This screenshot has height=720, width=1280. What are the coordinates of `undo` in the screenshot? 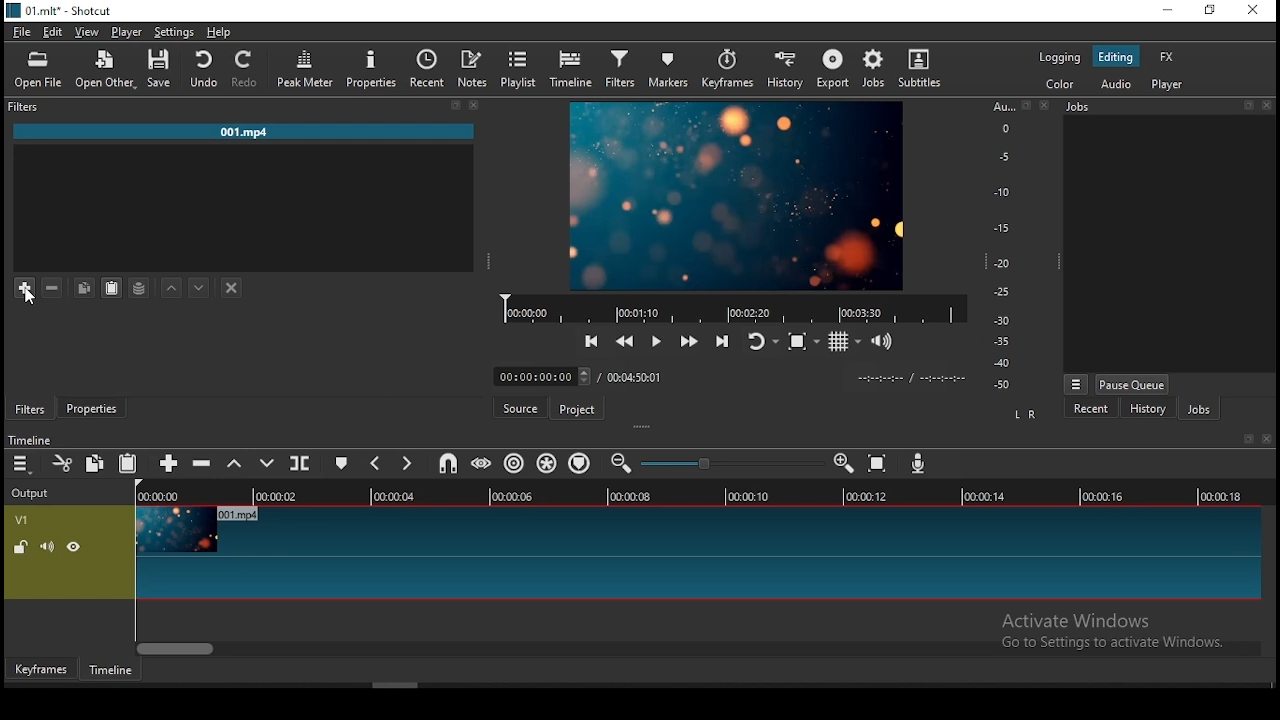 It's located at (208, 70).